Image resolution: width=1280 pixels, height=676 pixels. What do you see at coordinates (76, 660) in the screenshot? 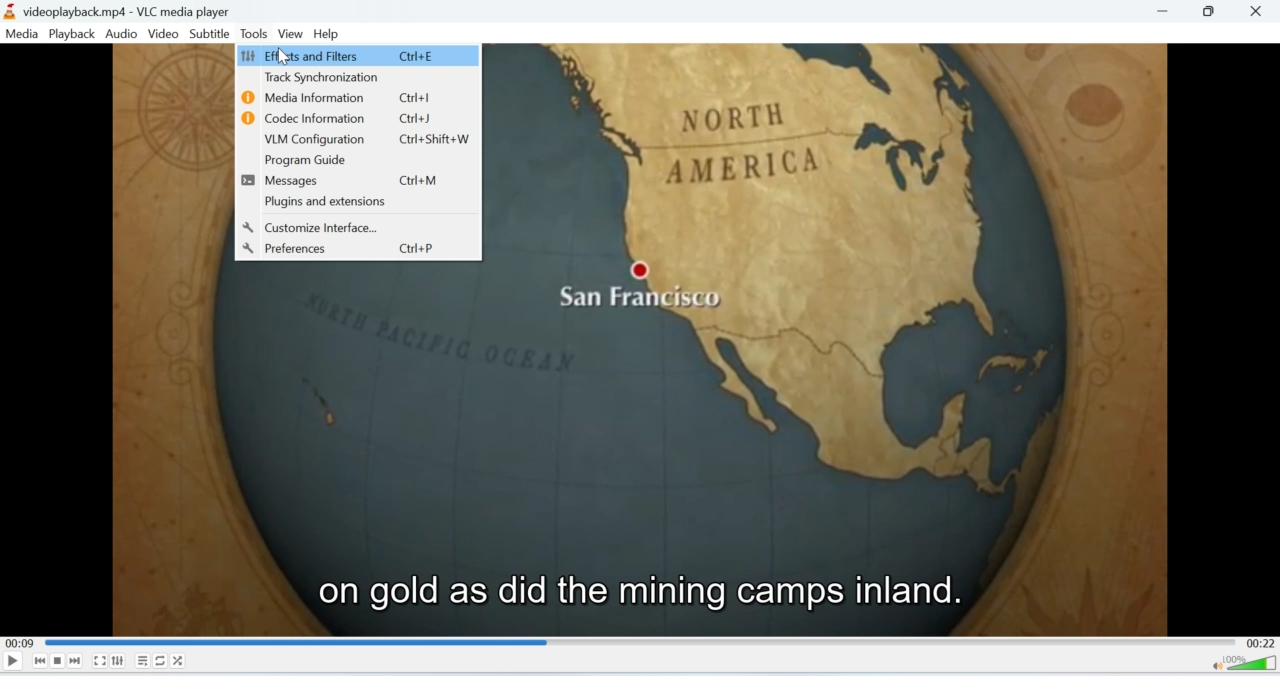
I see `Seek forward` at bounding box center [76, 660].